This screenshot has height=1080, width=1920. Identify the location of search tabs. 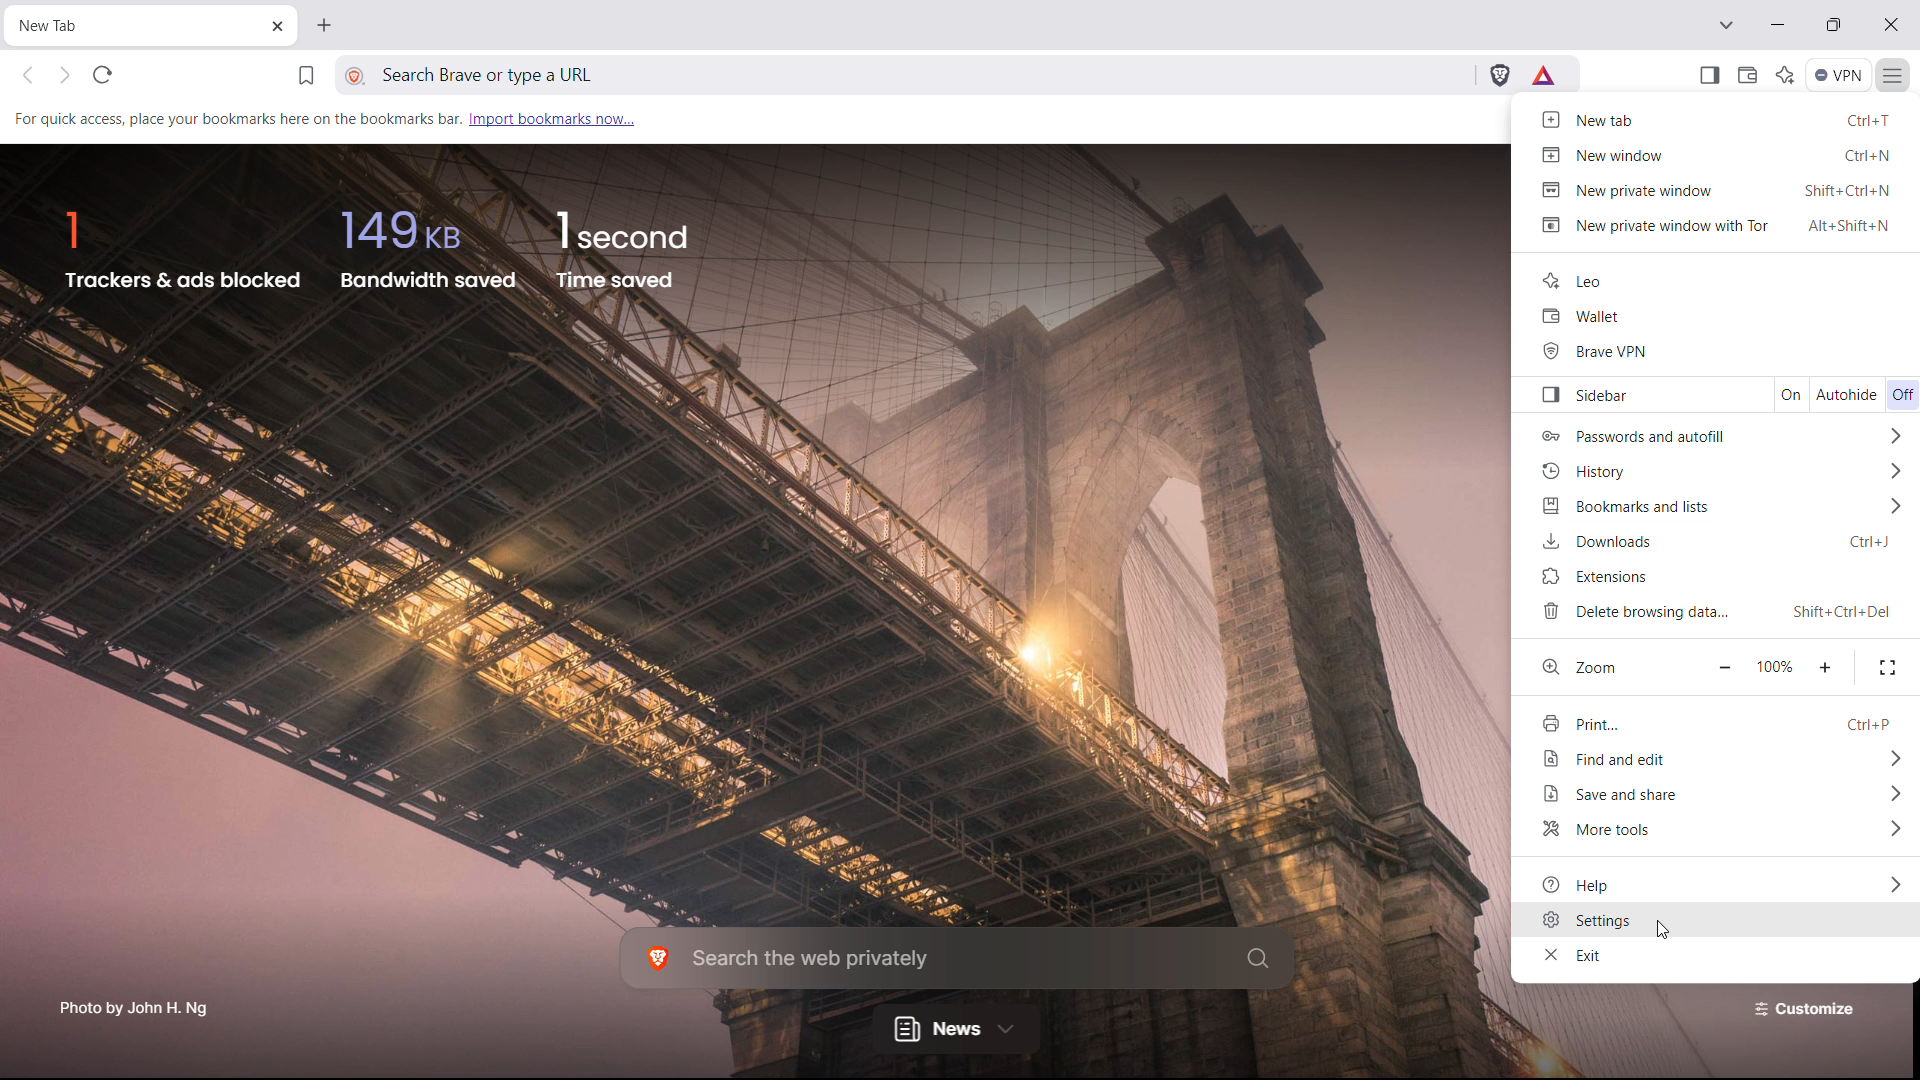
(1727, 25).